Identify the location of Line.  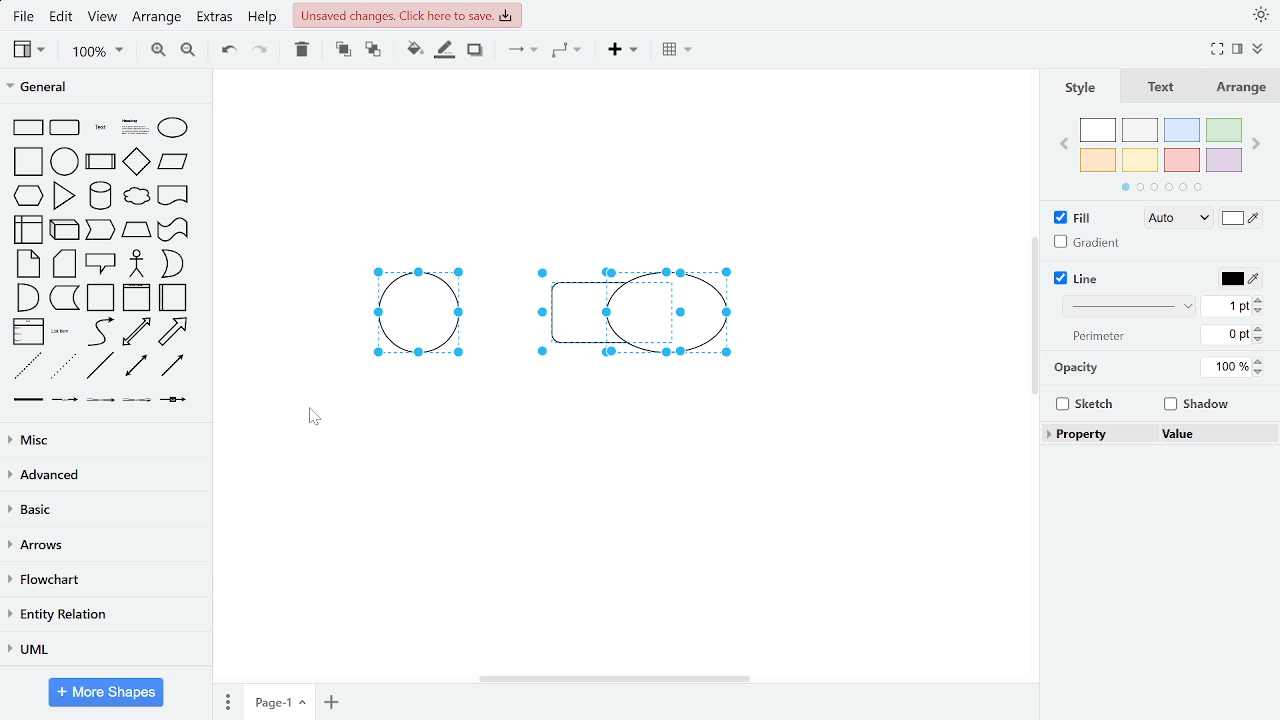
(1077, 278).